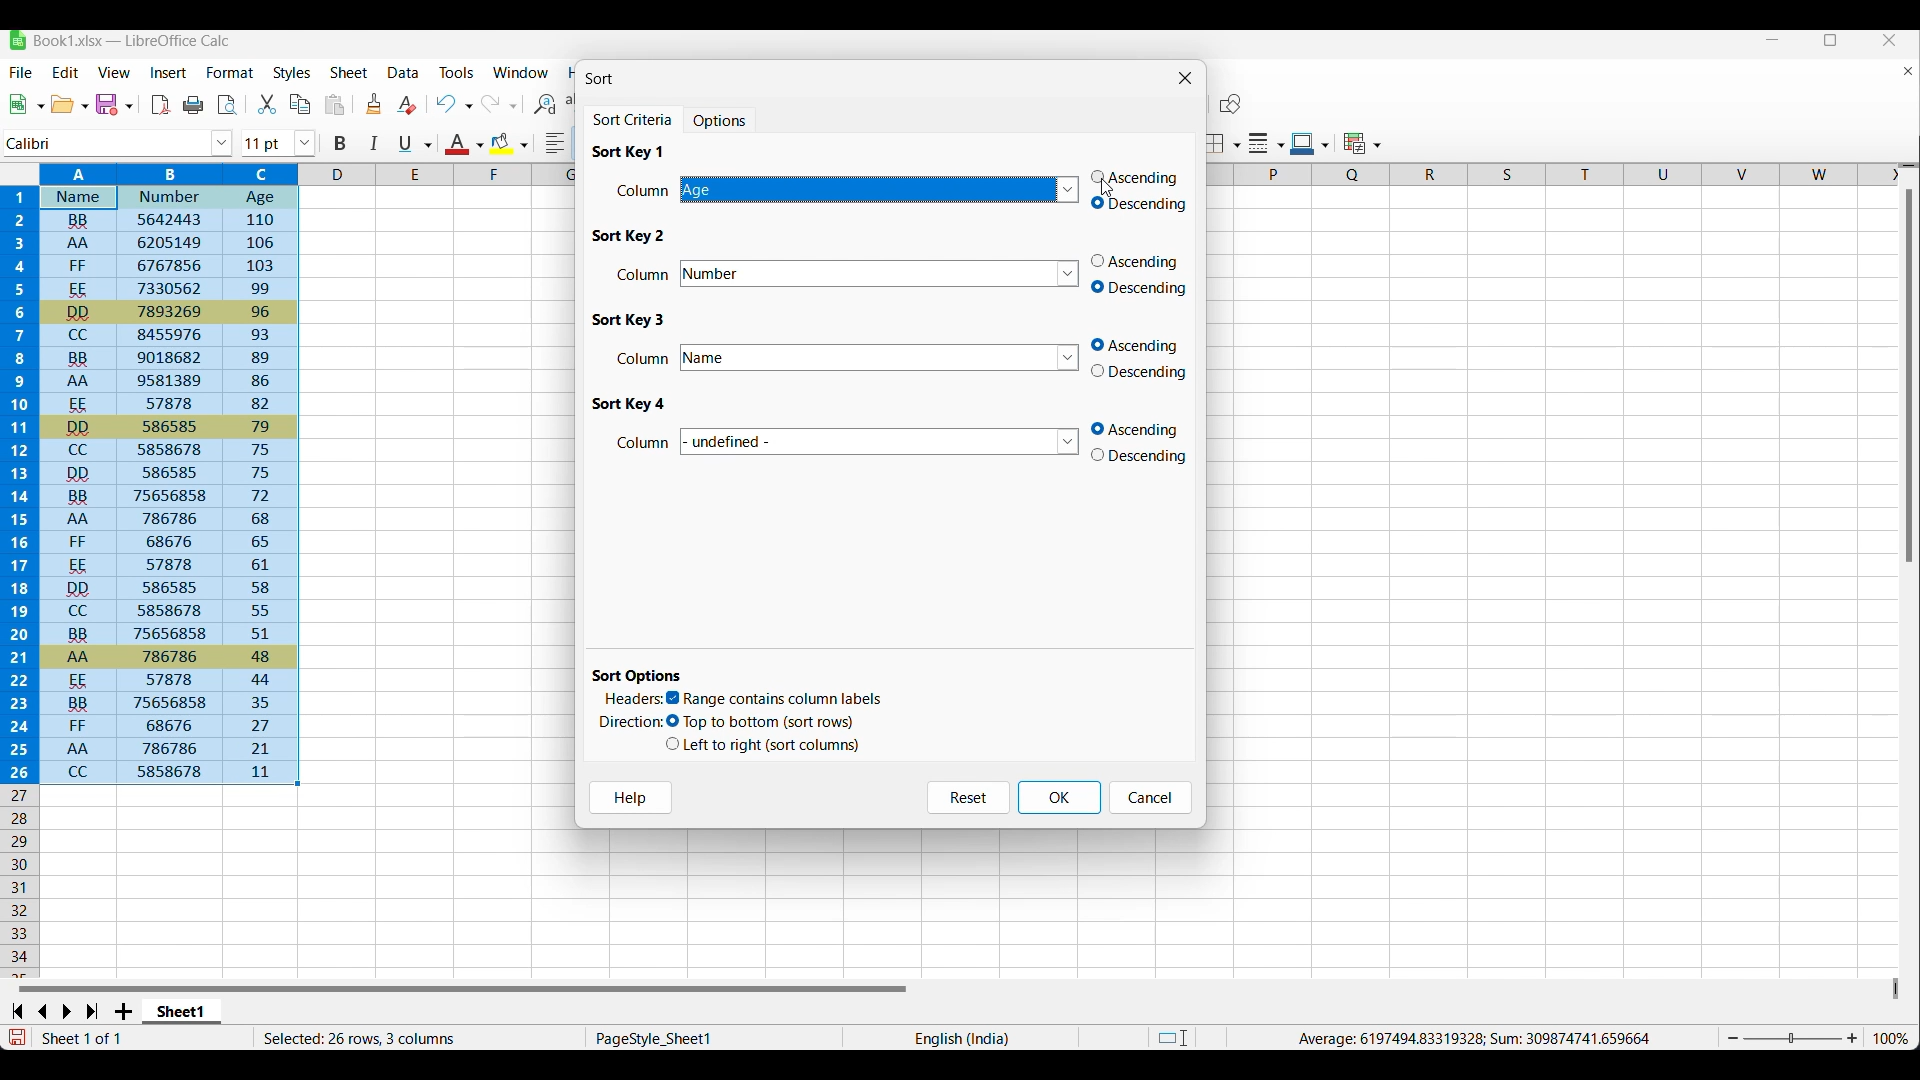 The width and height of the screenshot is (1920, 1080). I want to click on Close document, so click(1908, 71).